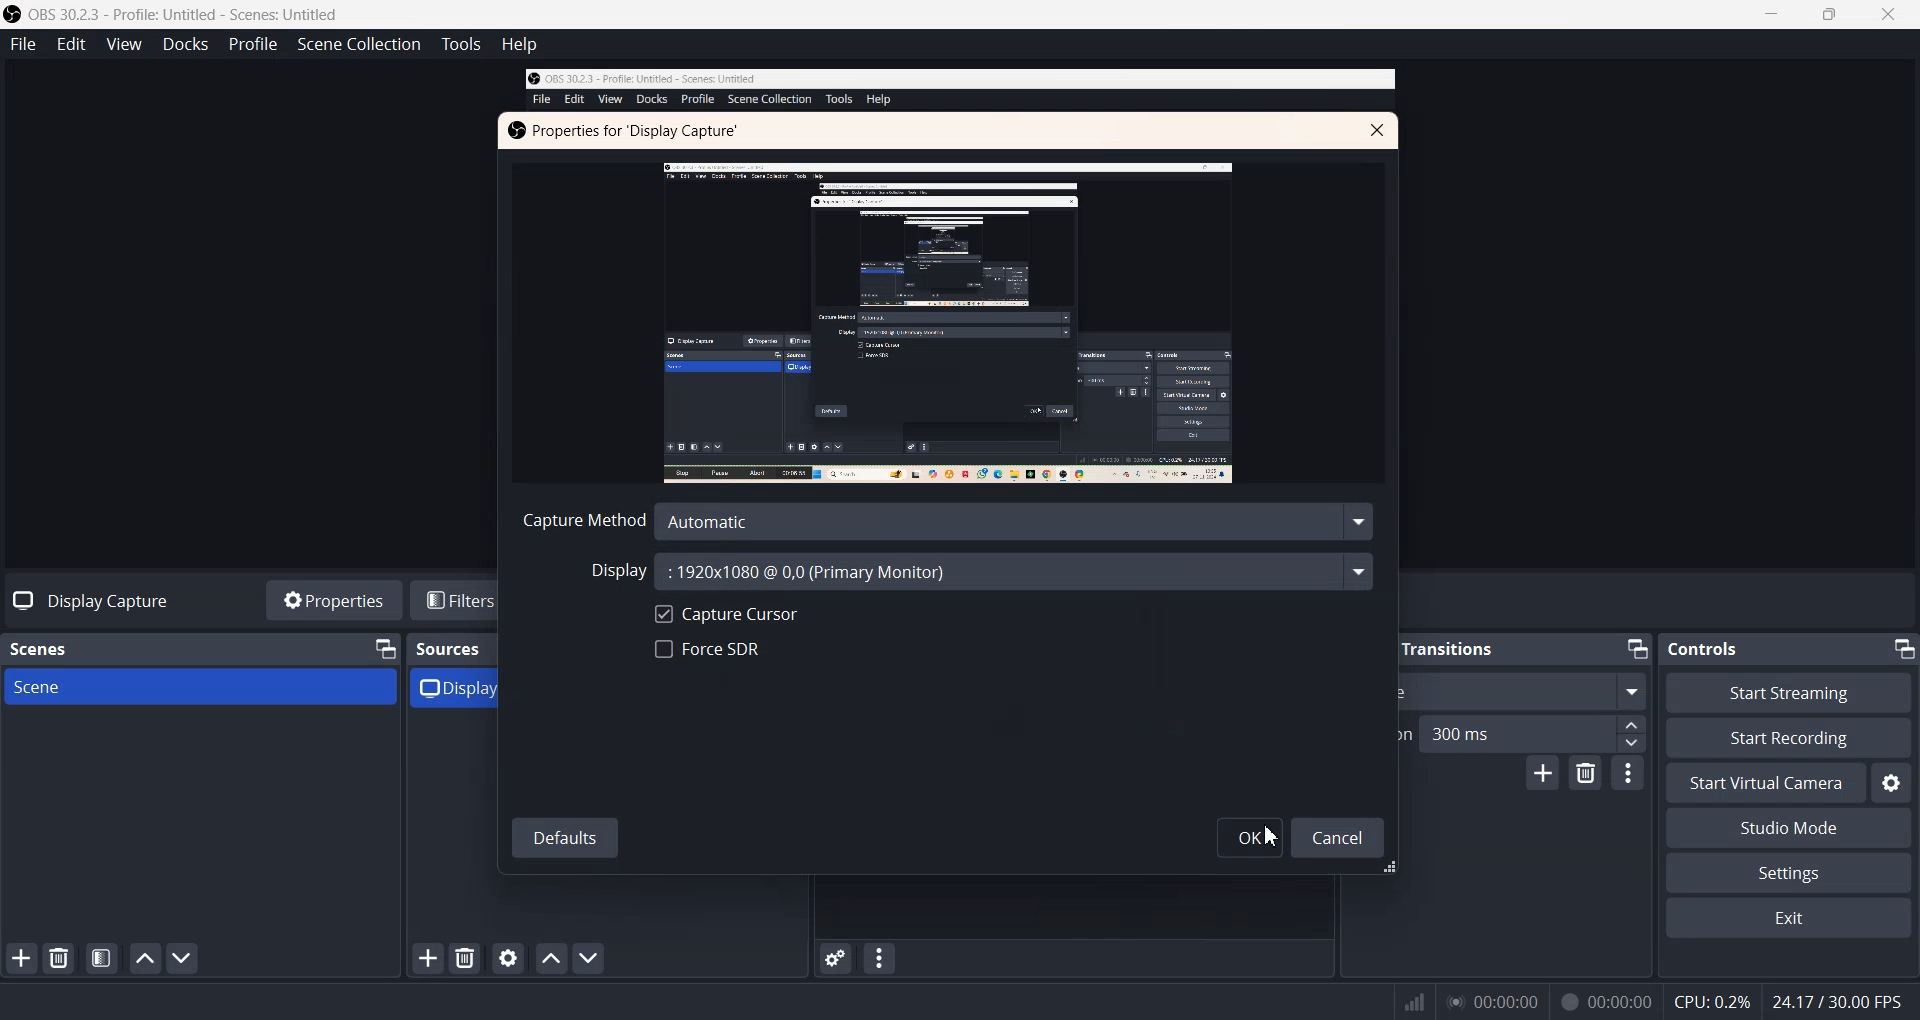 Image resolution: width=1920 pixels, height=1020 pixels. What do you see at coordinates (1787, 830) in the screenshot?
I see `Studio Mode` at bounding box center [1787, 830].